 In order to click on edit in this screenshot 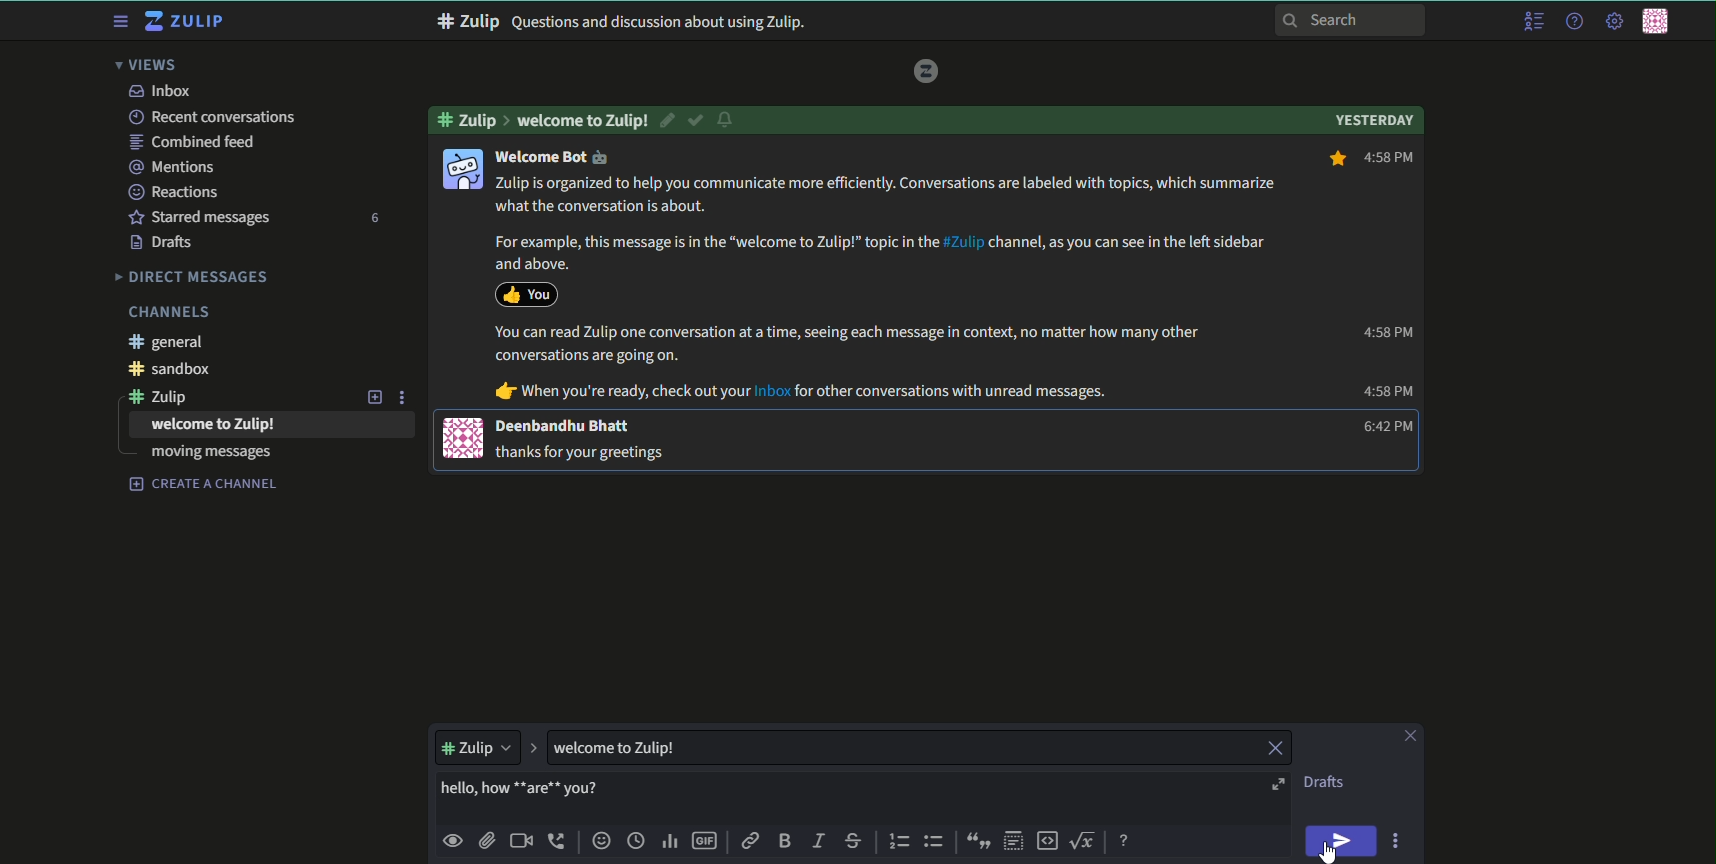, I will do `click(669, 120)`.